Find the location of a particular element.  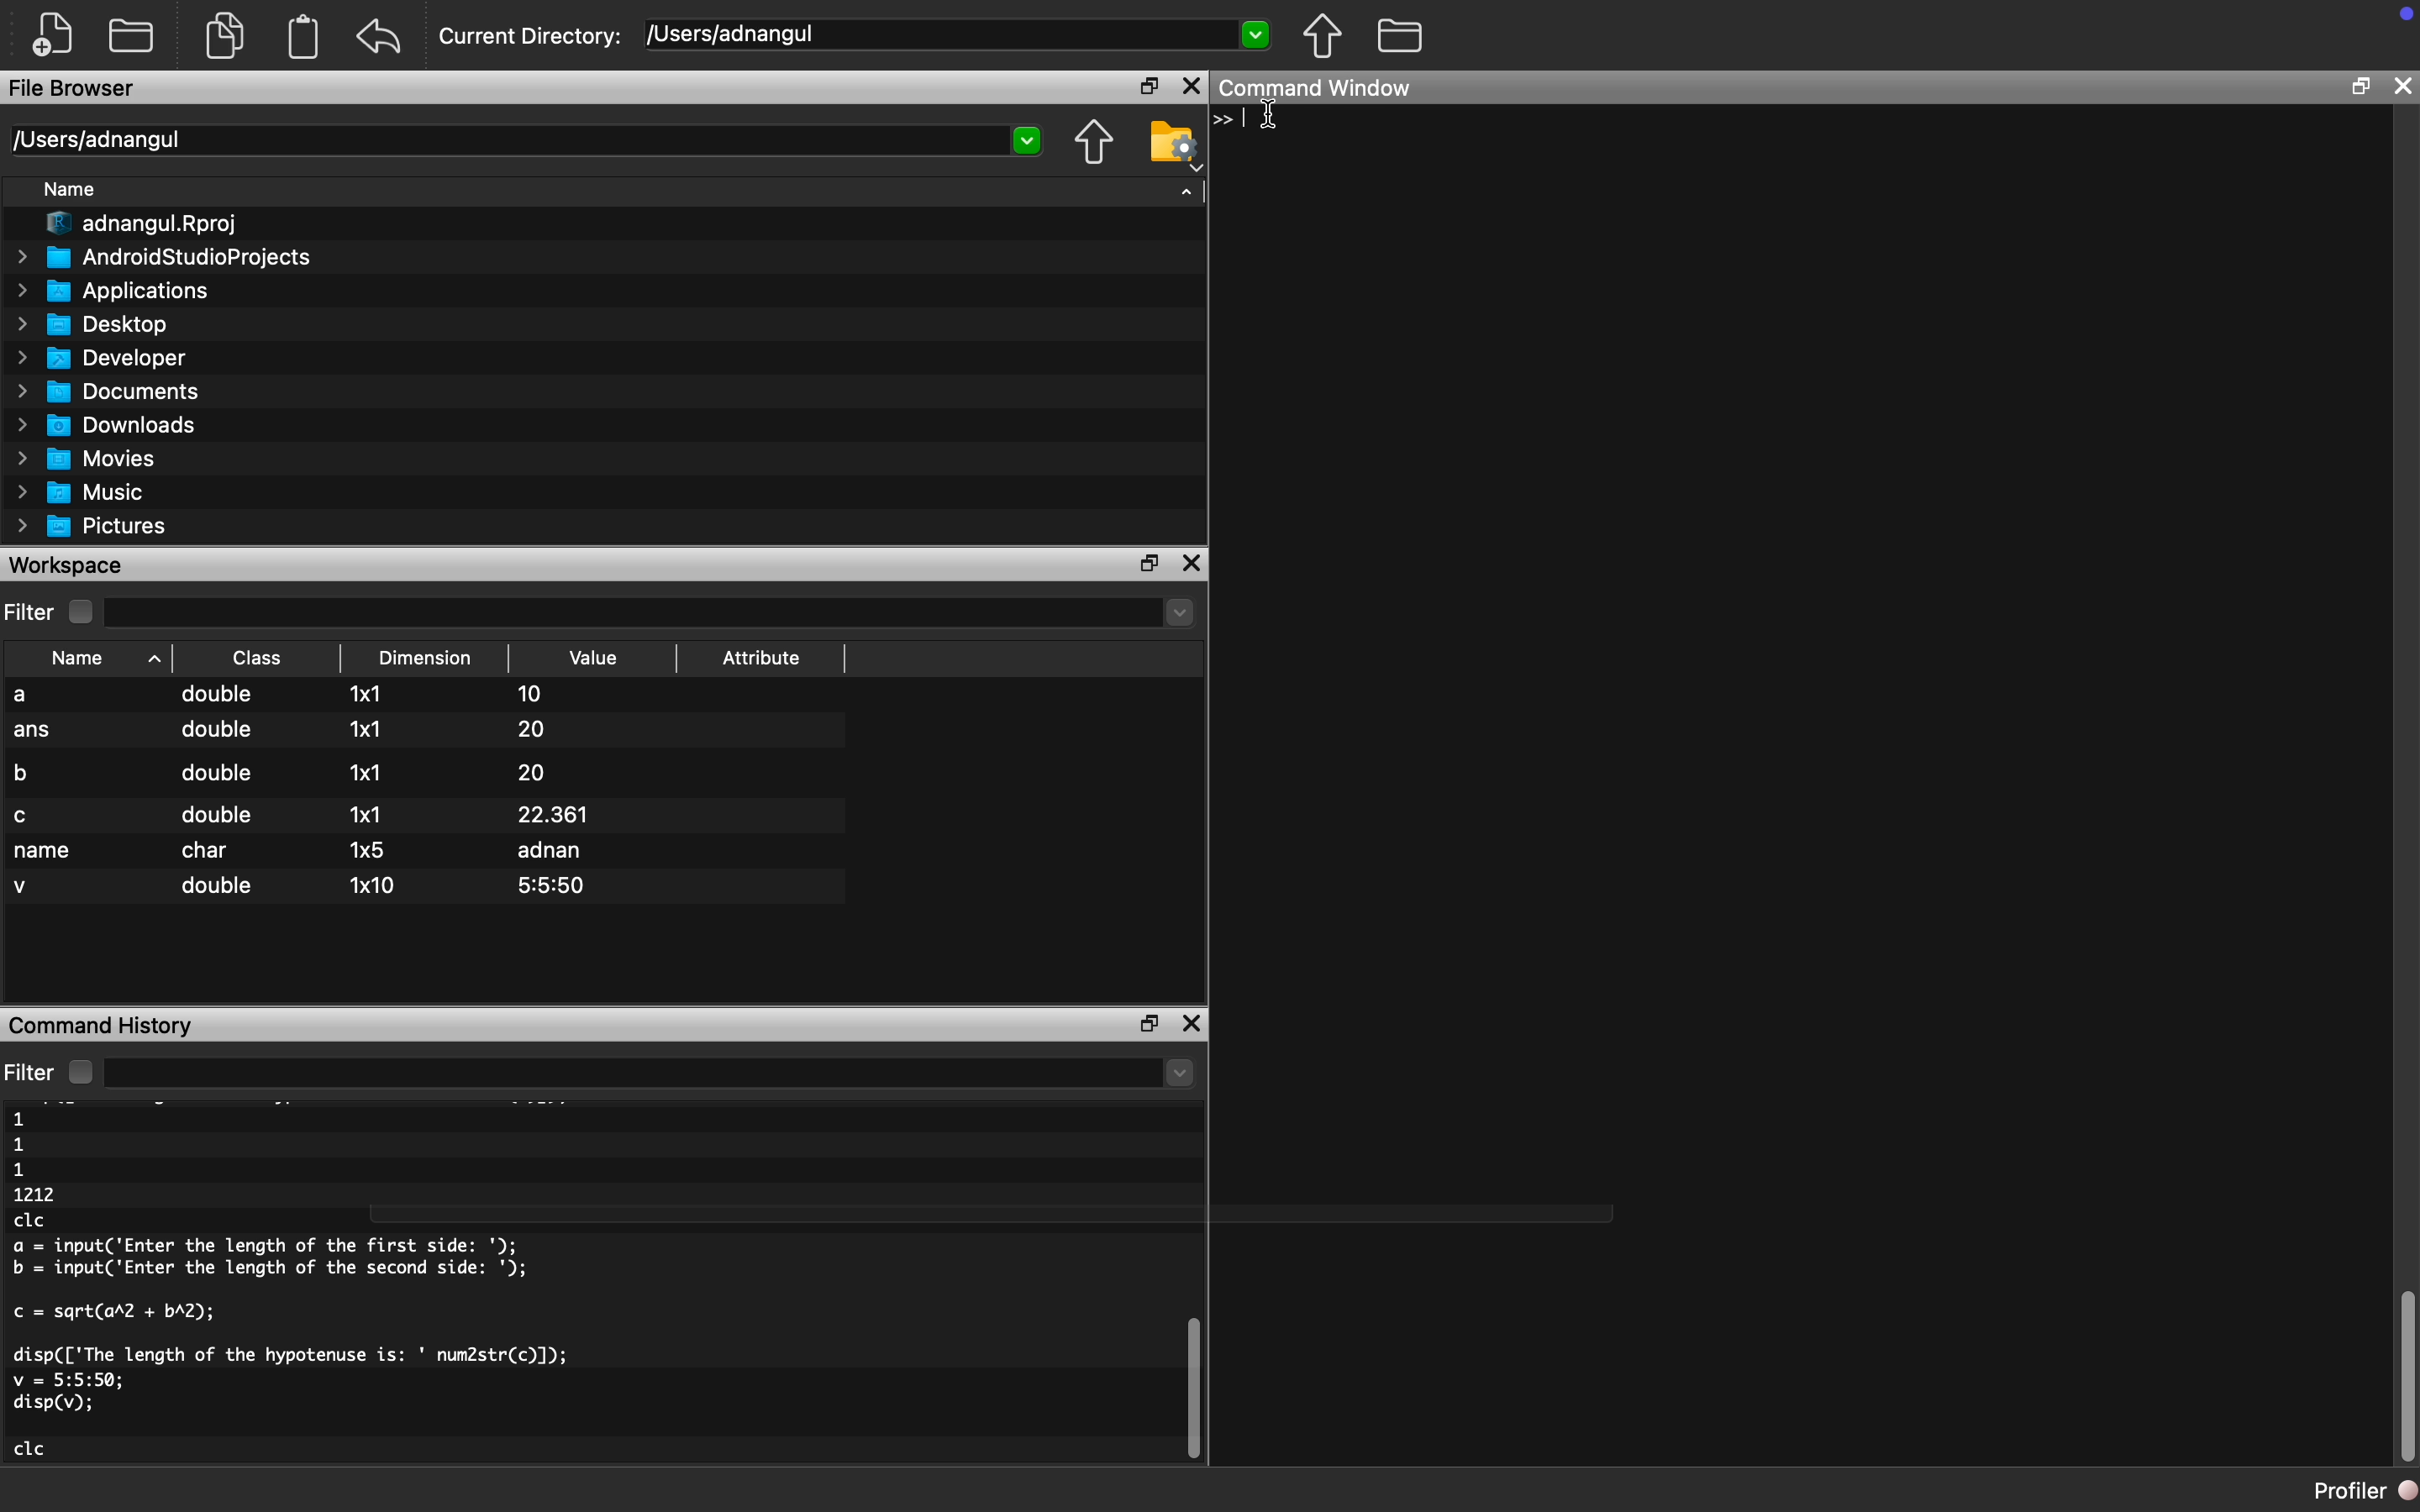

Filter is located at coordinates (54, 611).